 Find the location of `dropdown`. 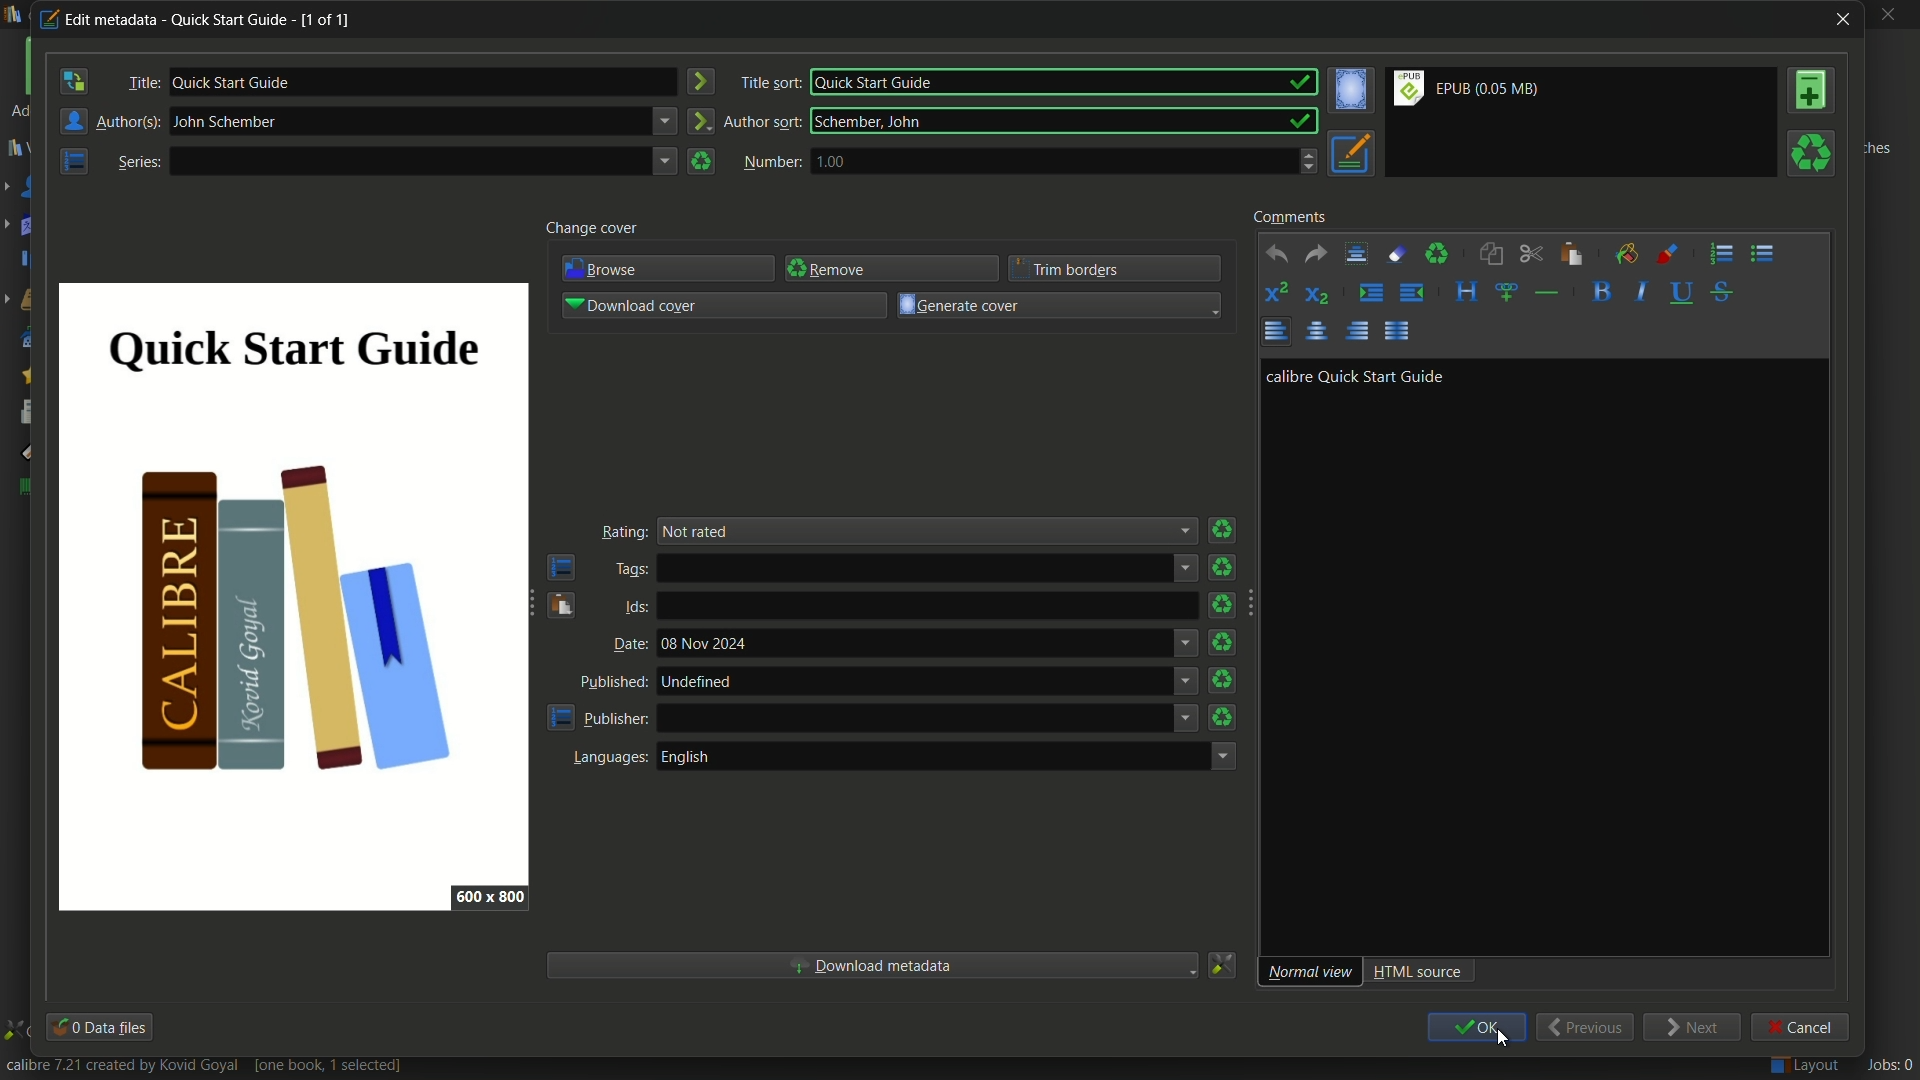

dropdown is located at coordinates (1185, 721).